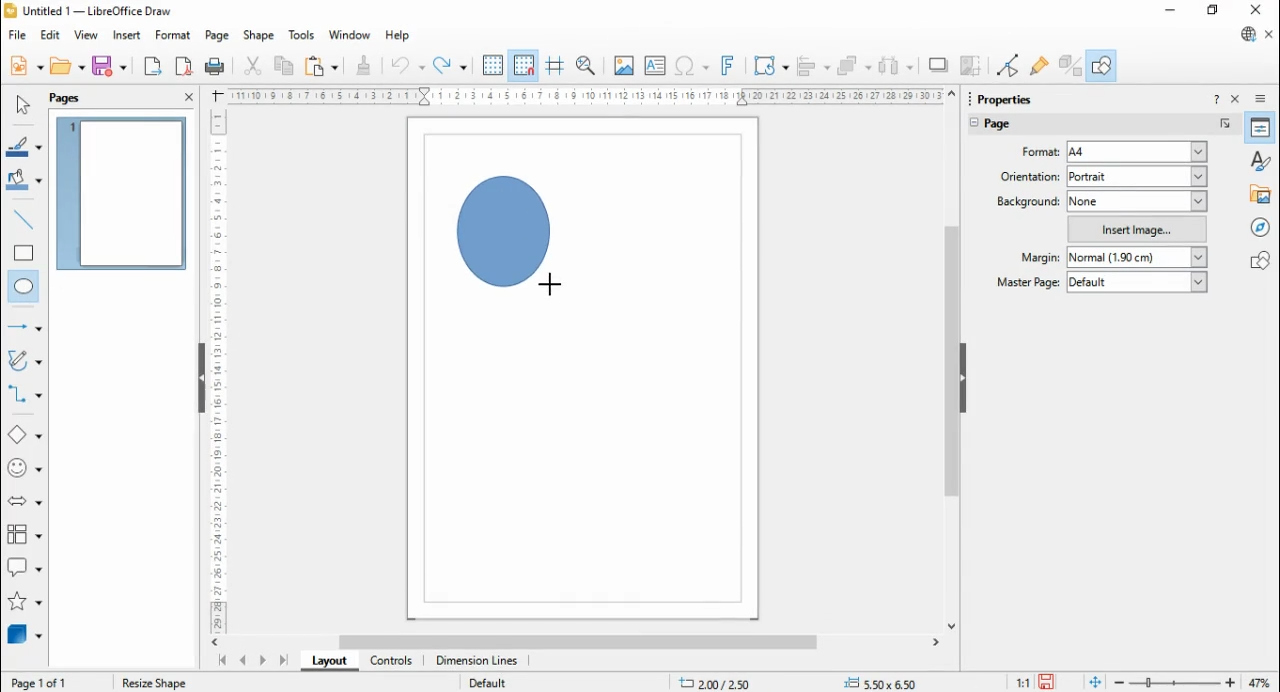 Image resolution: width=1280 pixels, height=692 pixels. What do you see at coordinates (189, 96) in the screenshot?
I see `close panel` at bounding box center [189, 96].